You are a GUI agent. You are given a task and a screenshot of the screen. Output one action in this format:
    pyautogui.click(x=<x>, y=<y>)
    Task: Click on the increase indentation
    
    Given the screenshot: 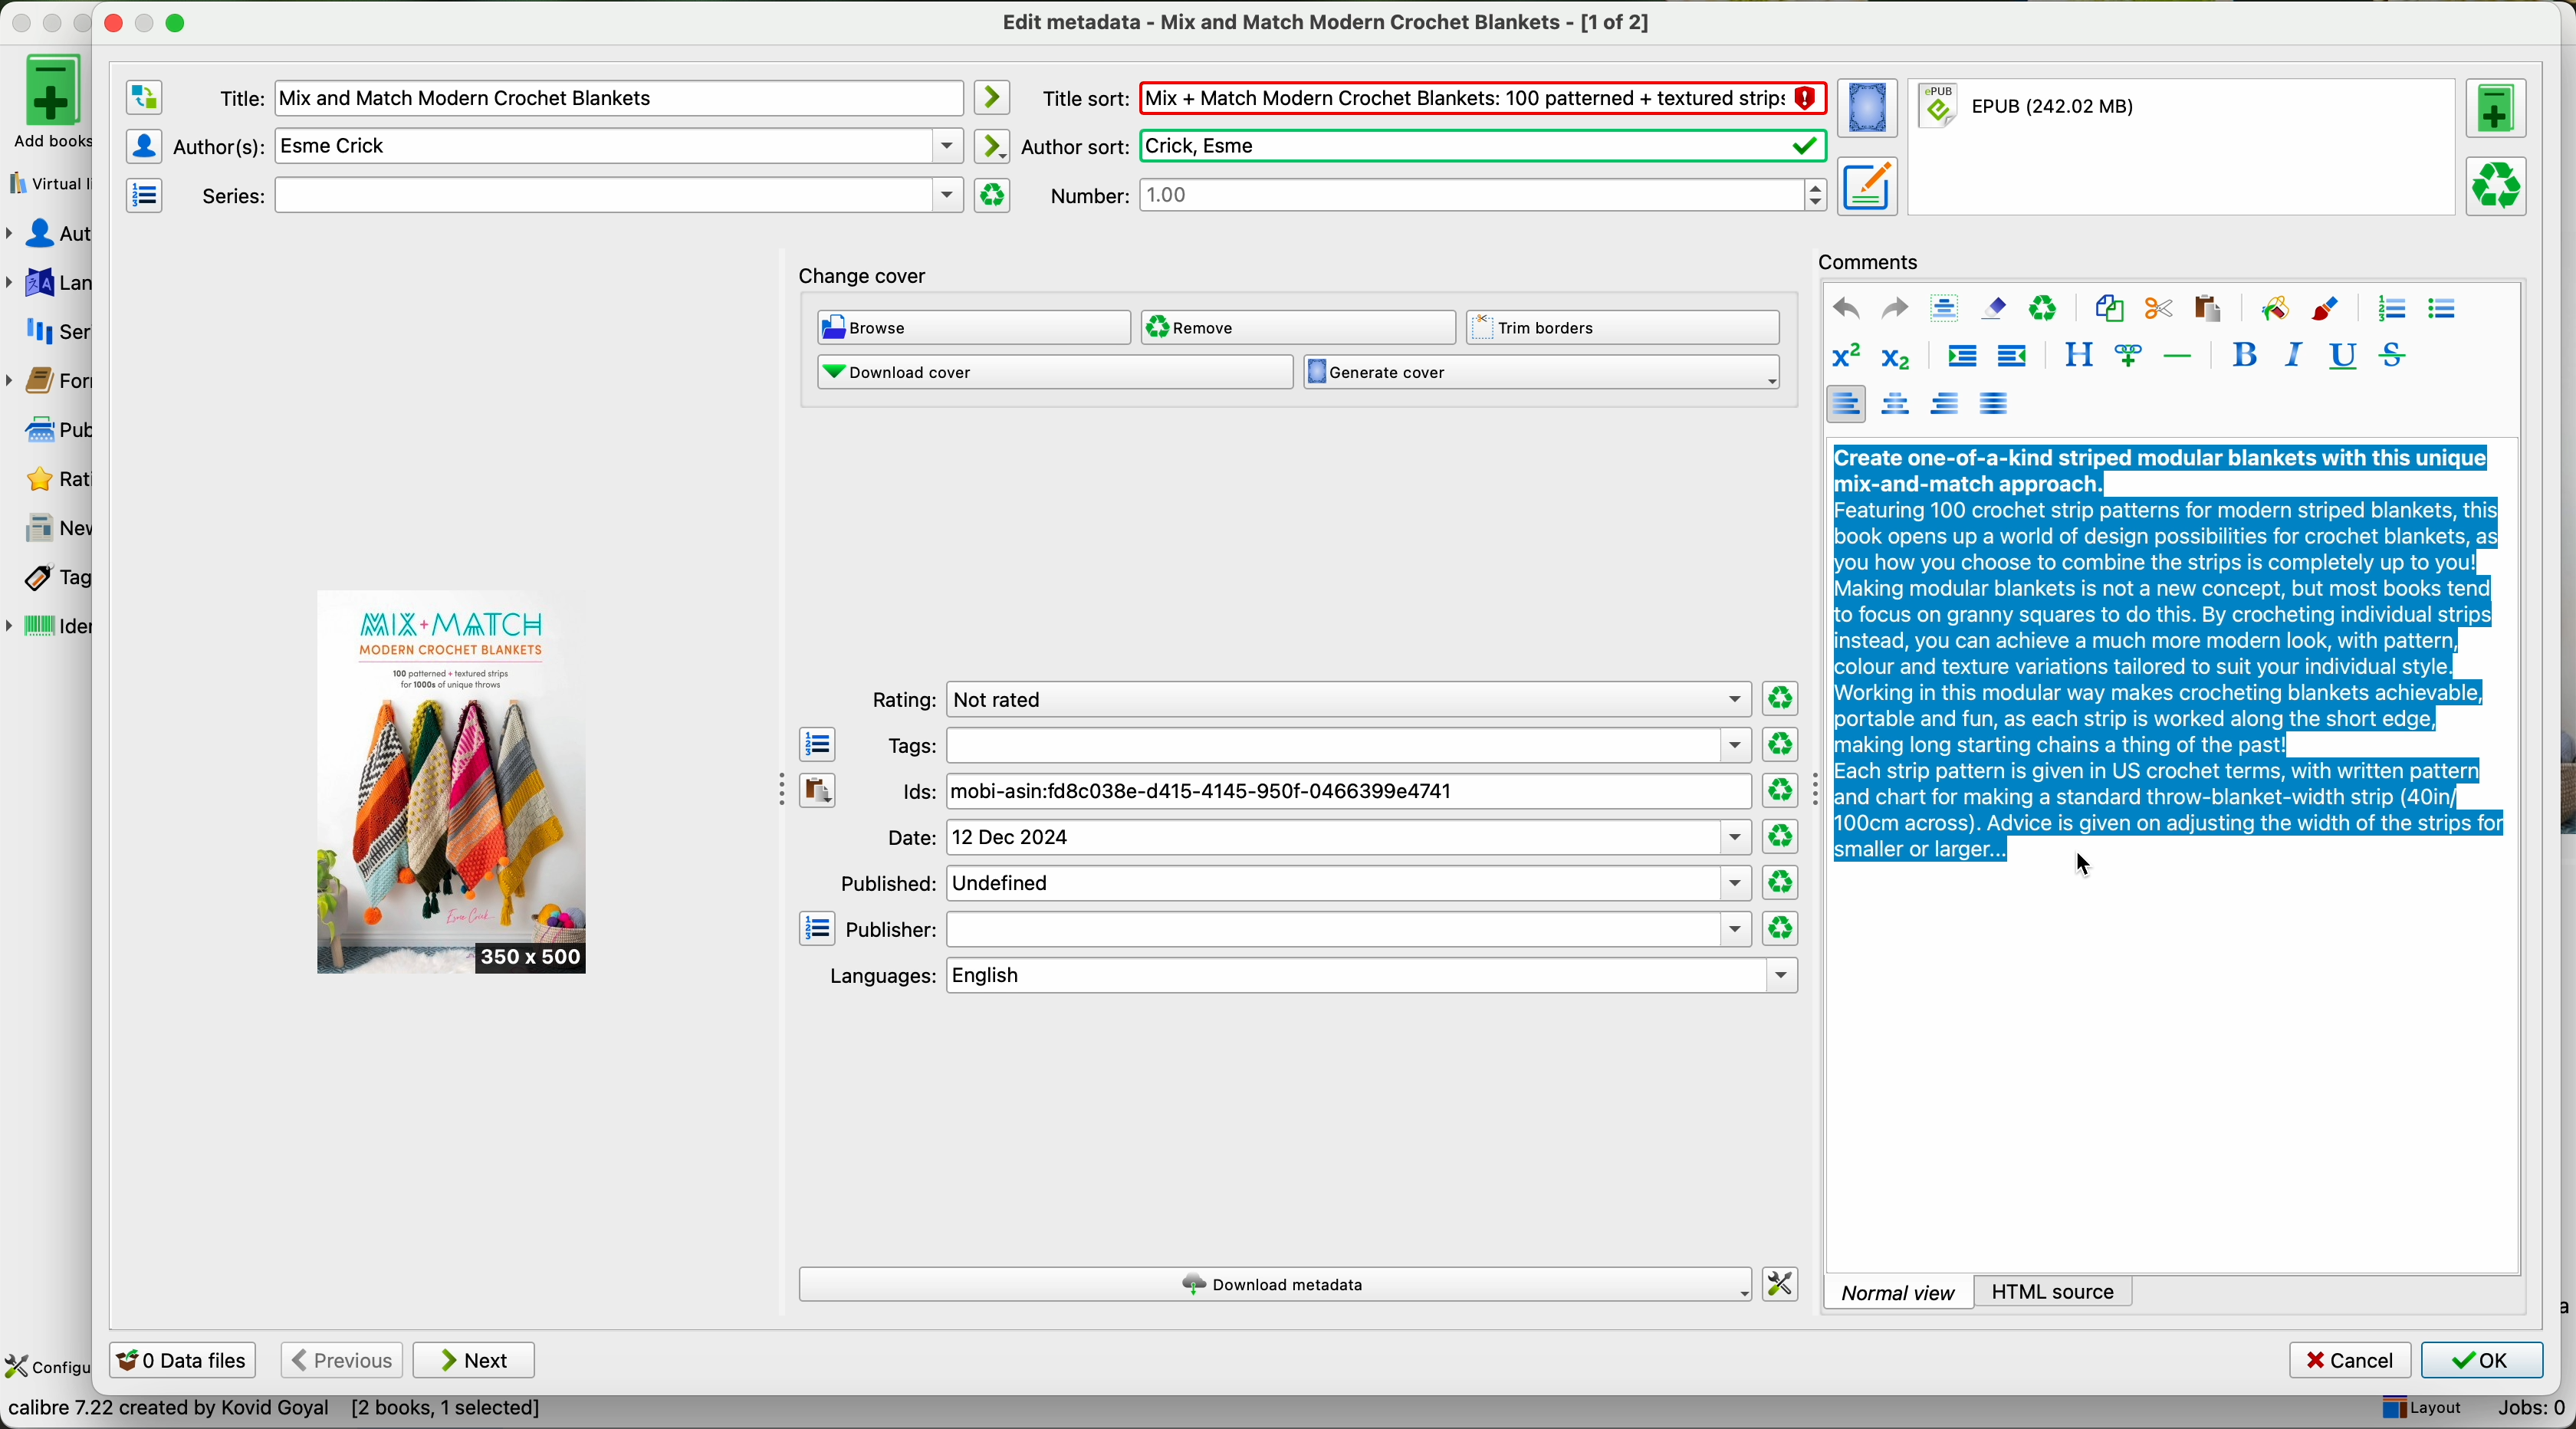 What is the action you would take?
    pyautogui.click(x=1961, y=359)
    